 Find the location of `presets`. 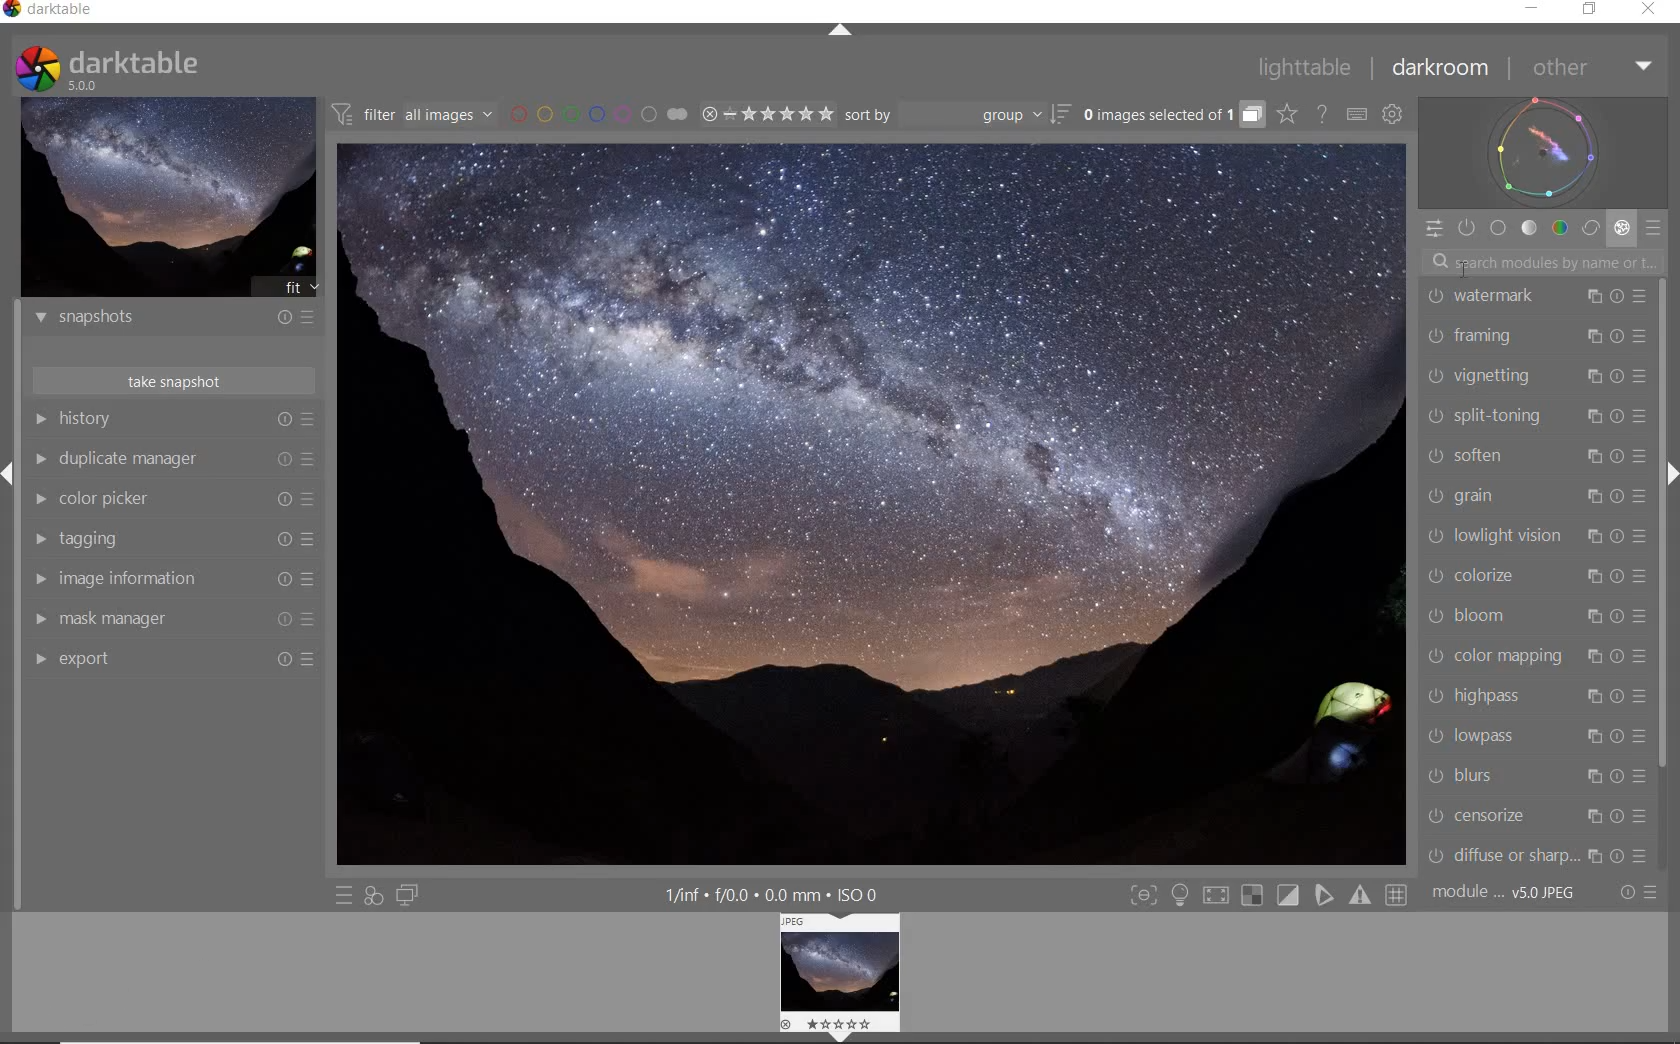

presets is located at coordinates (1647, 817).